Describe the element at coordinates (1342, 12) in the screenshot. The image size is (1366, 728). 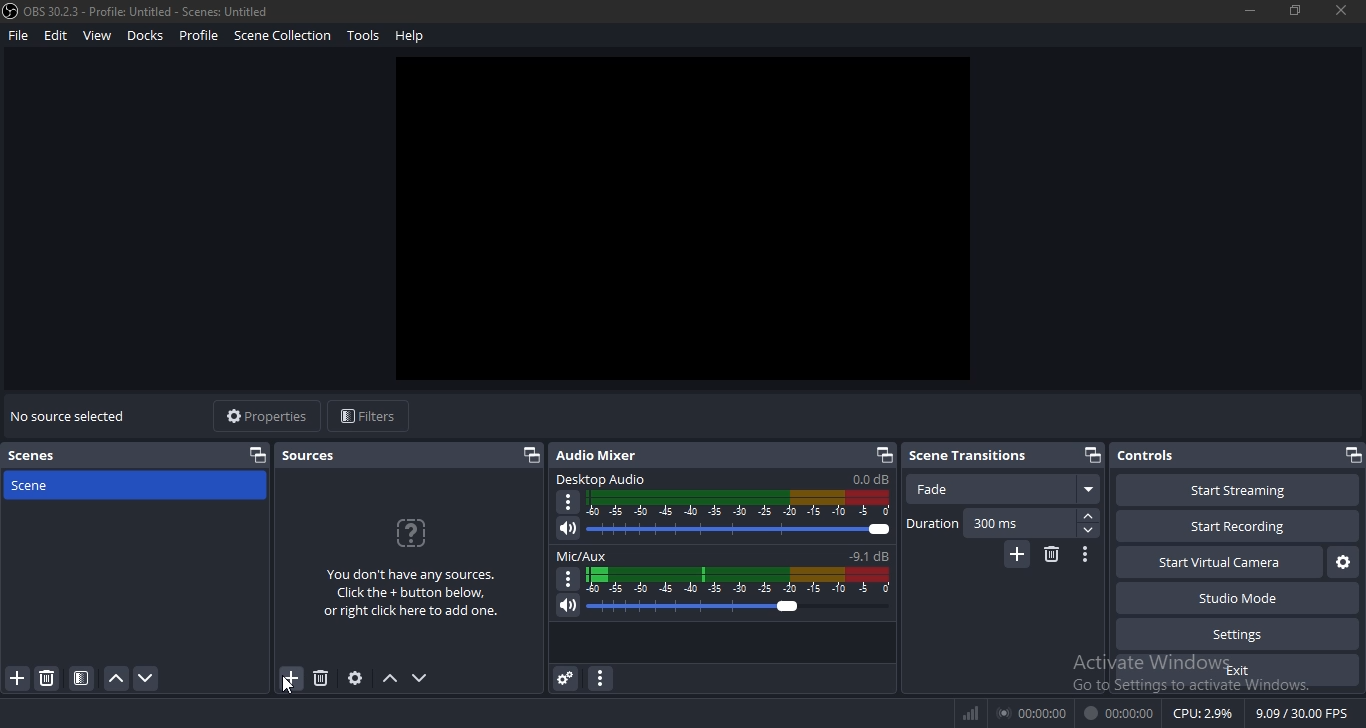
I see `close` at that location.